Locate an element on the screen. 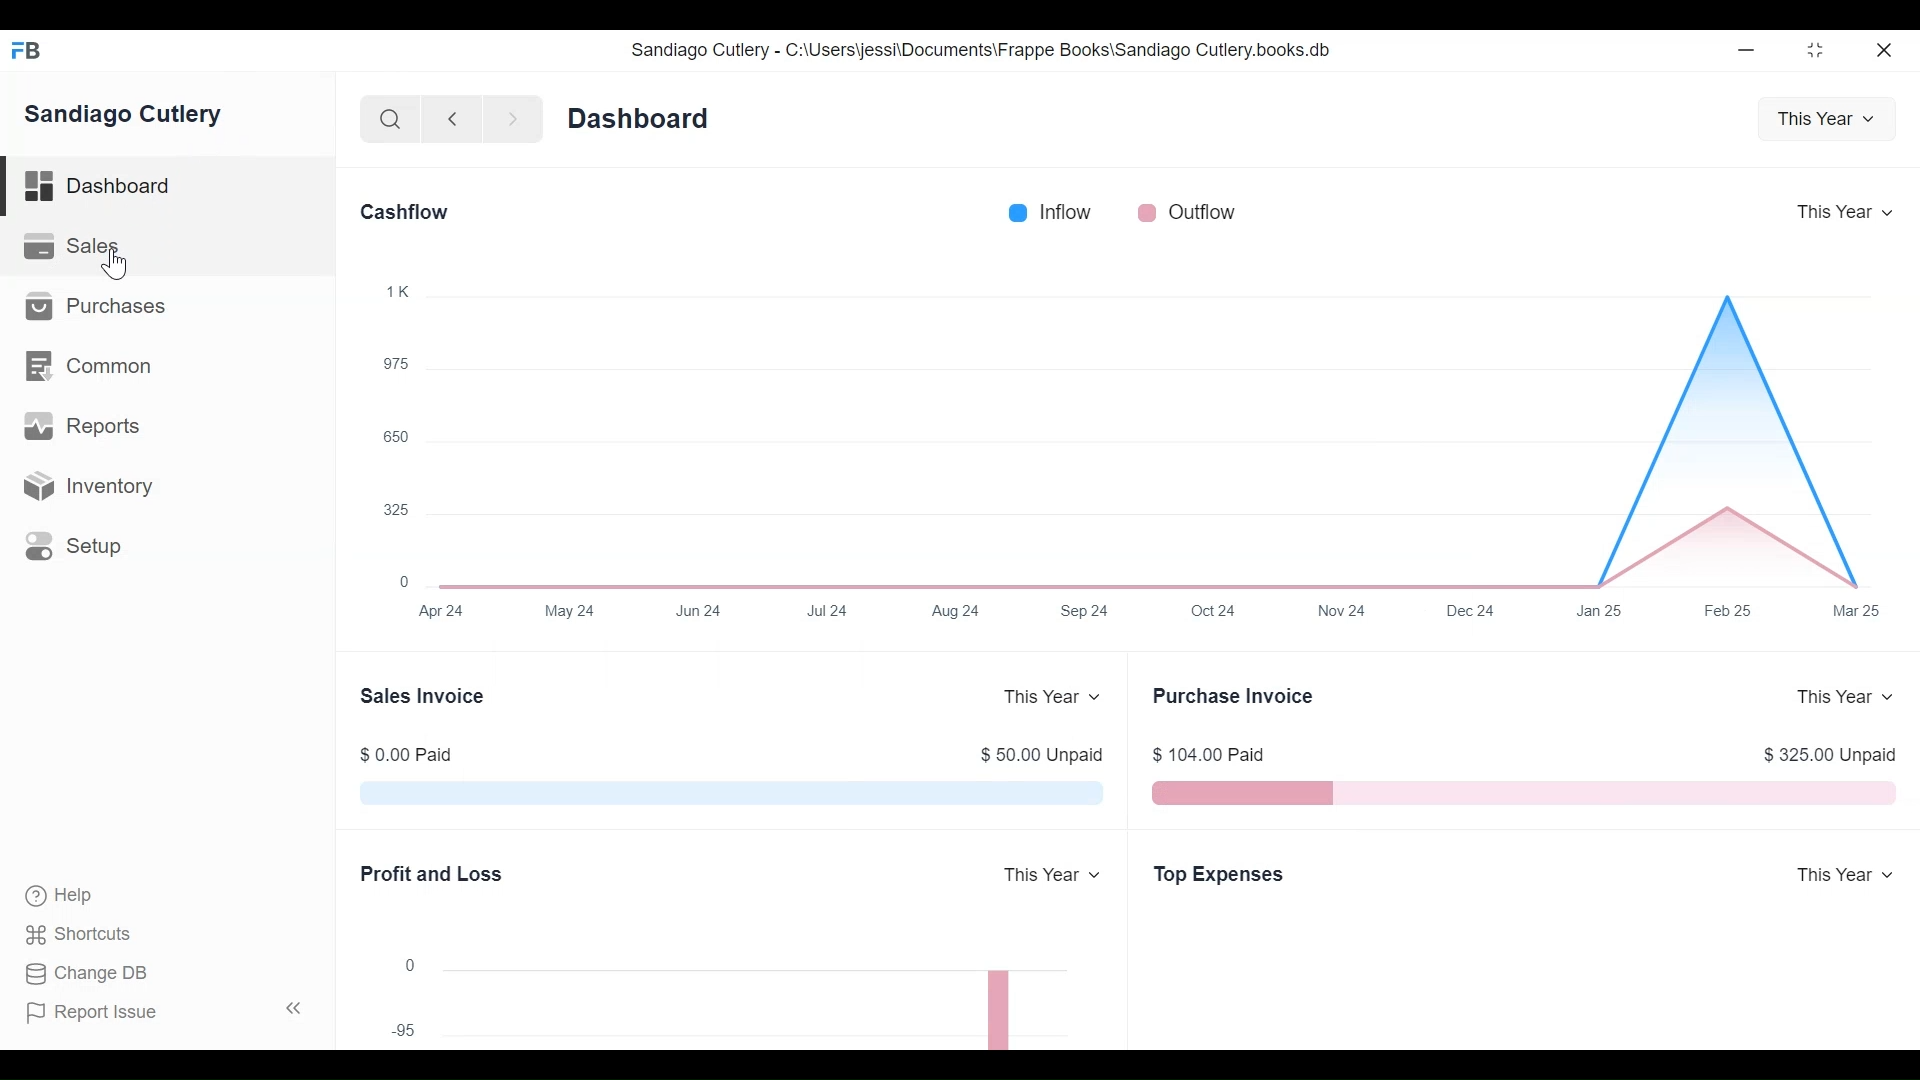 The width and height of the screenshot is (1920, 1080). This Year is located at coordinates (1051, 876).